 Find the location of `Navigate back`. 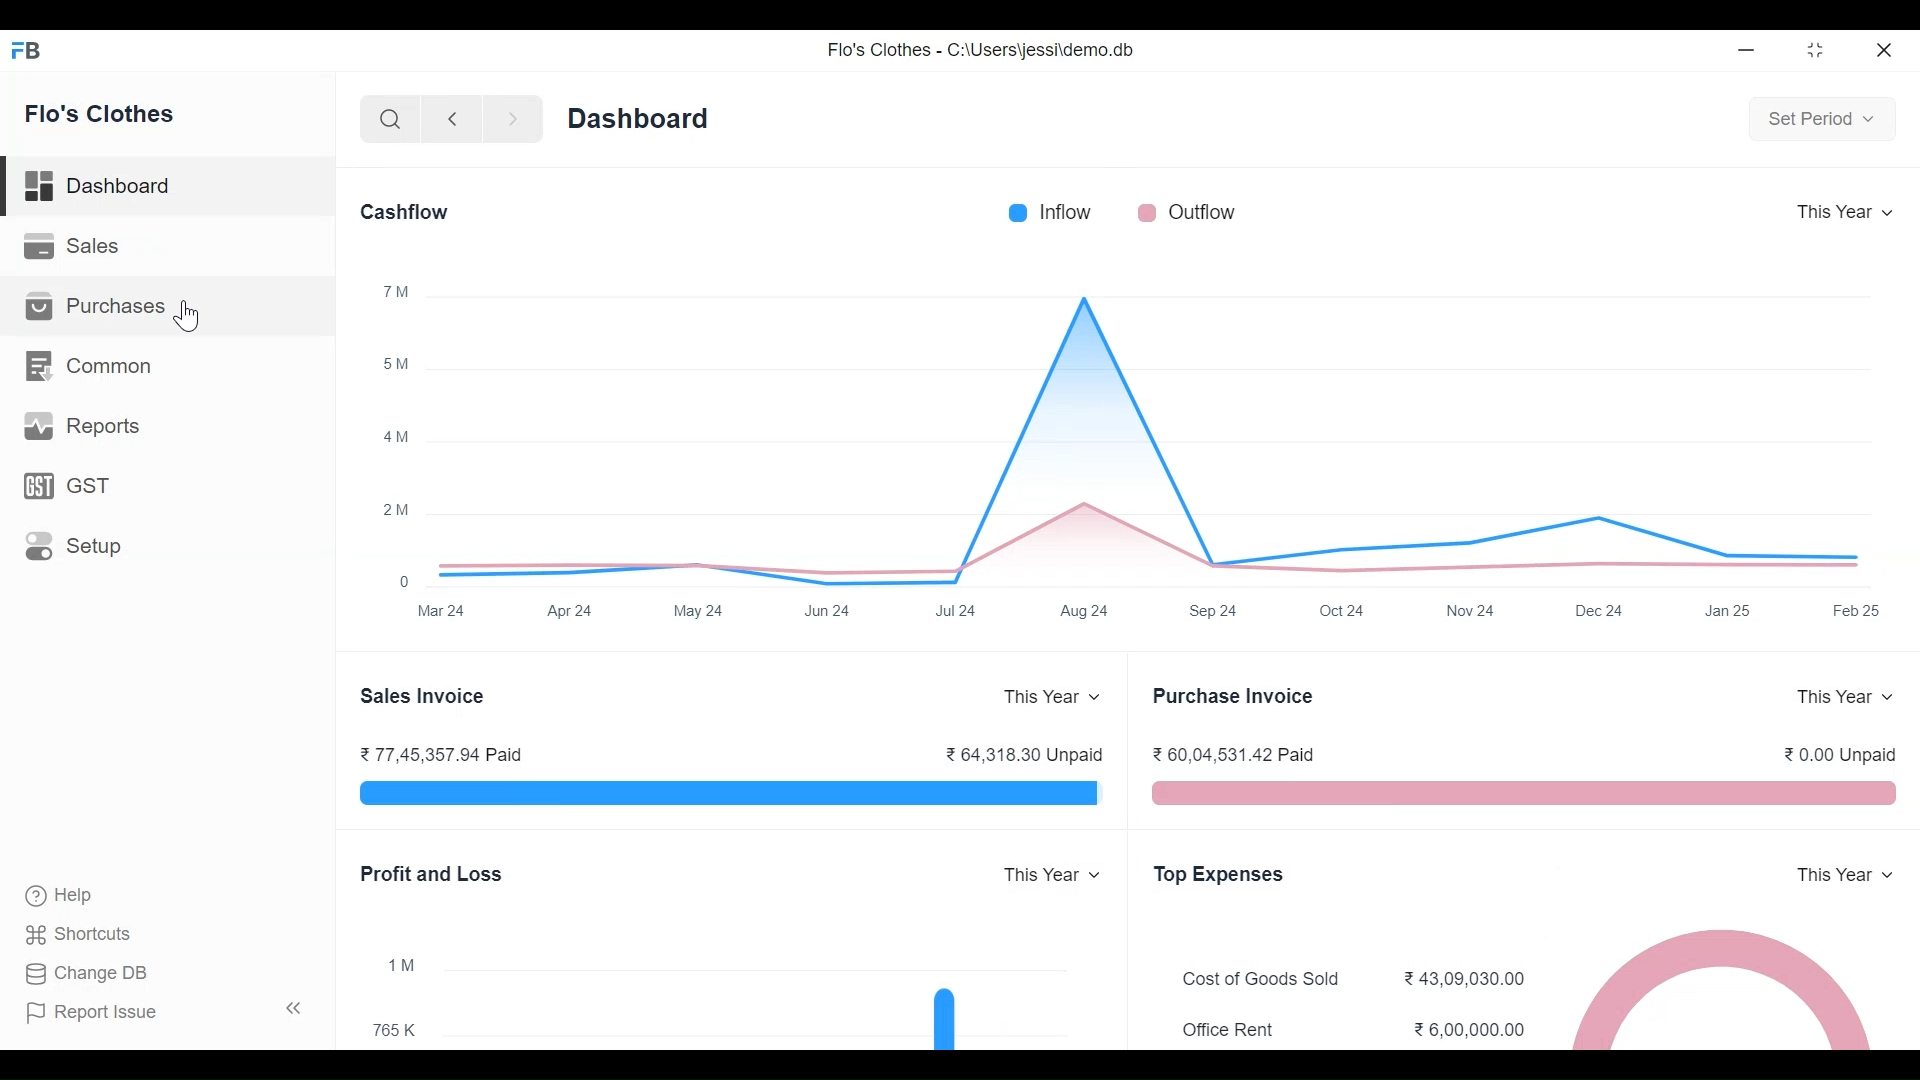

Navigate back is located at coordinates (448, 120).